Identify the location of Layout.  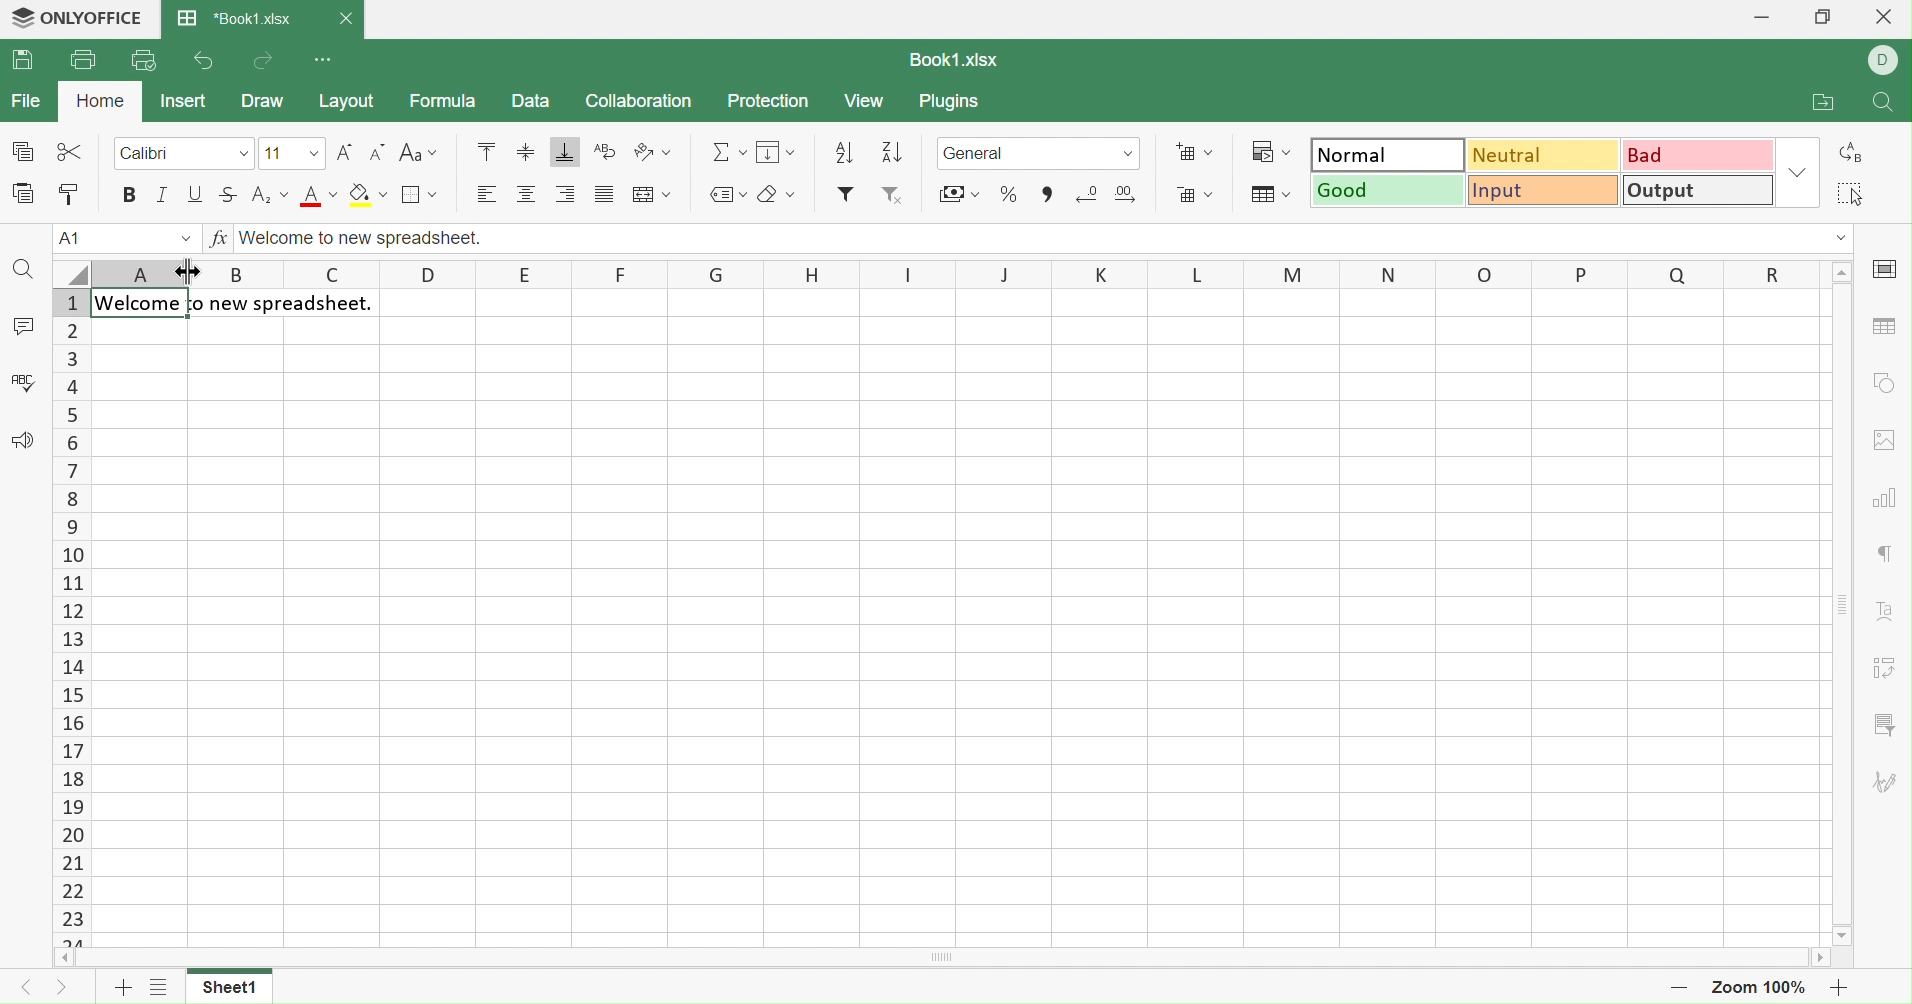
(350, 102).